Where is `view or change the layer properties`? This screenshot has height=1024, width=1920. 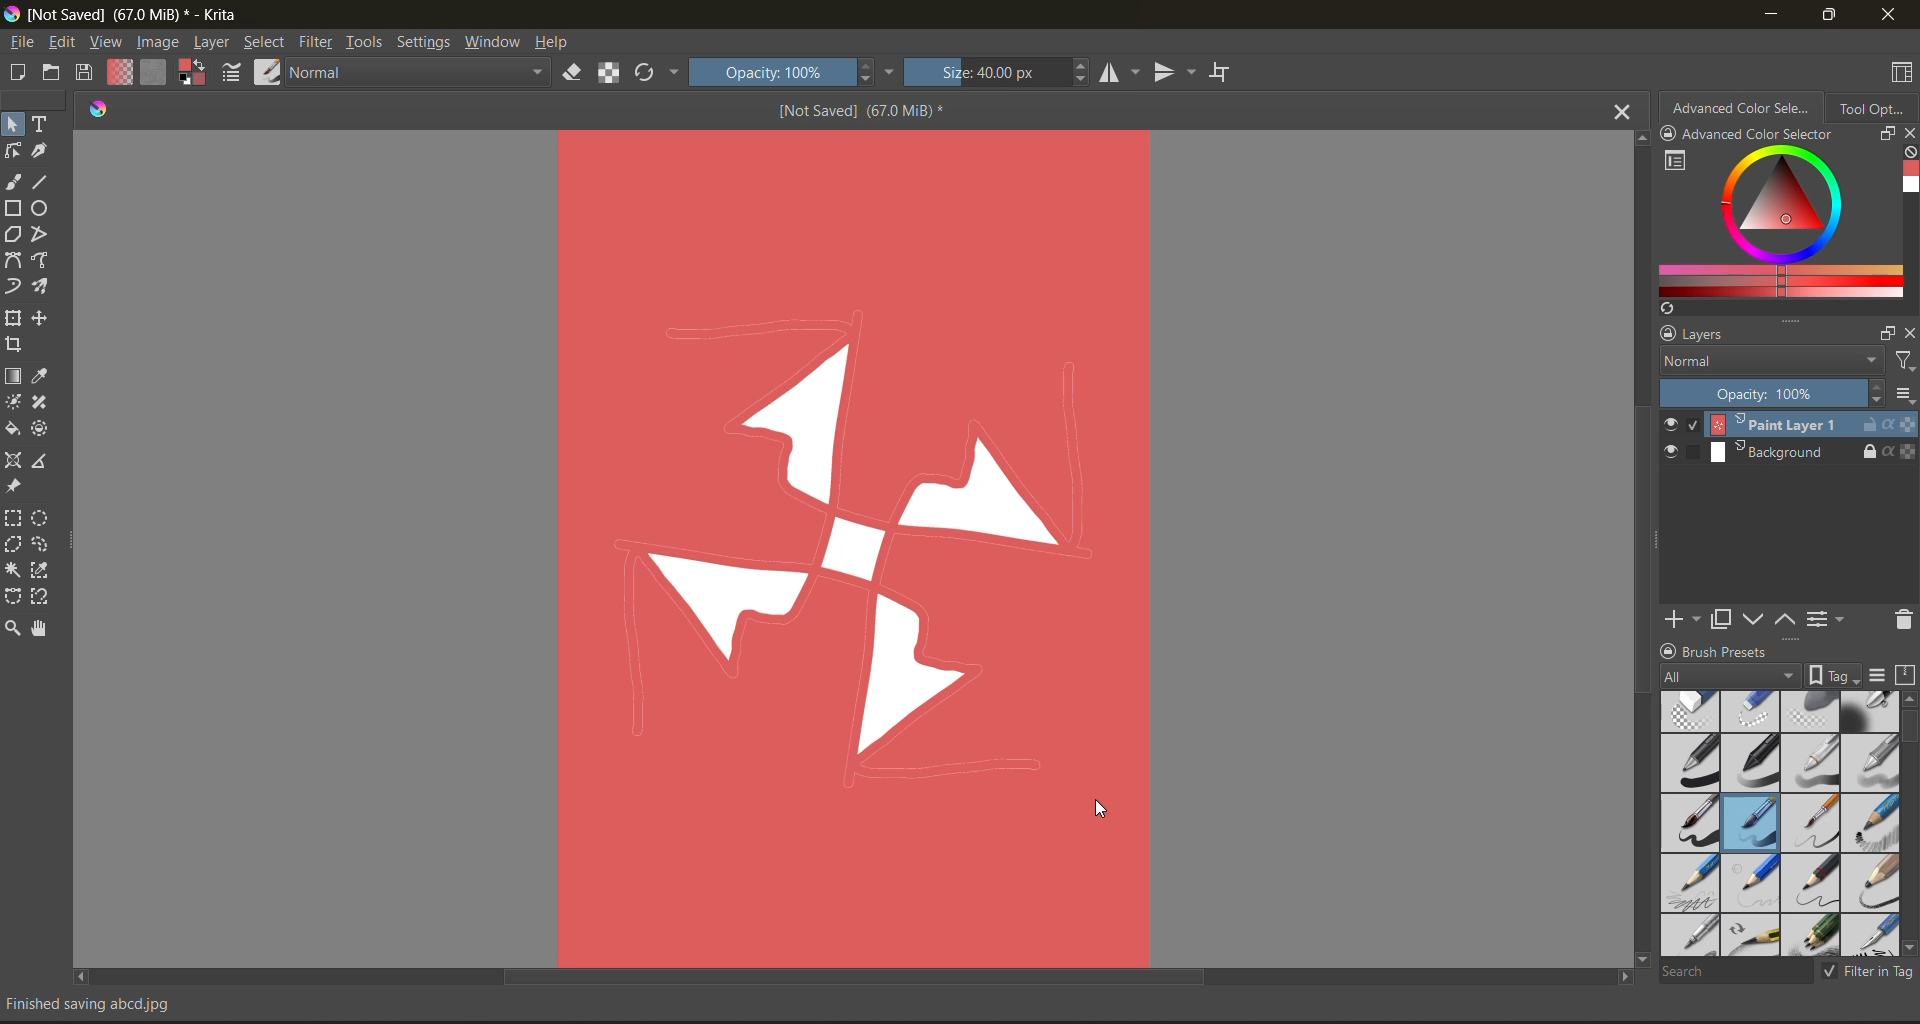
view or change the layer properties is located at coordinates (1827, 617).